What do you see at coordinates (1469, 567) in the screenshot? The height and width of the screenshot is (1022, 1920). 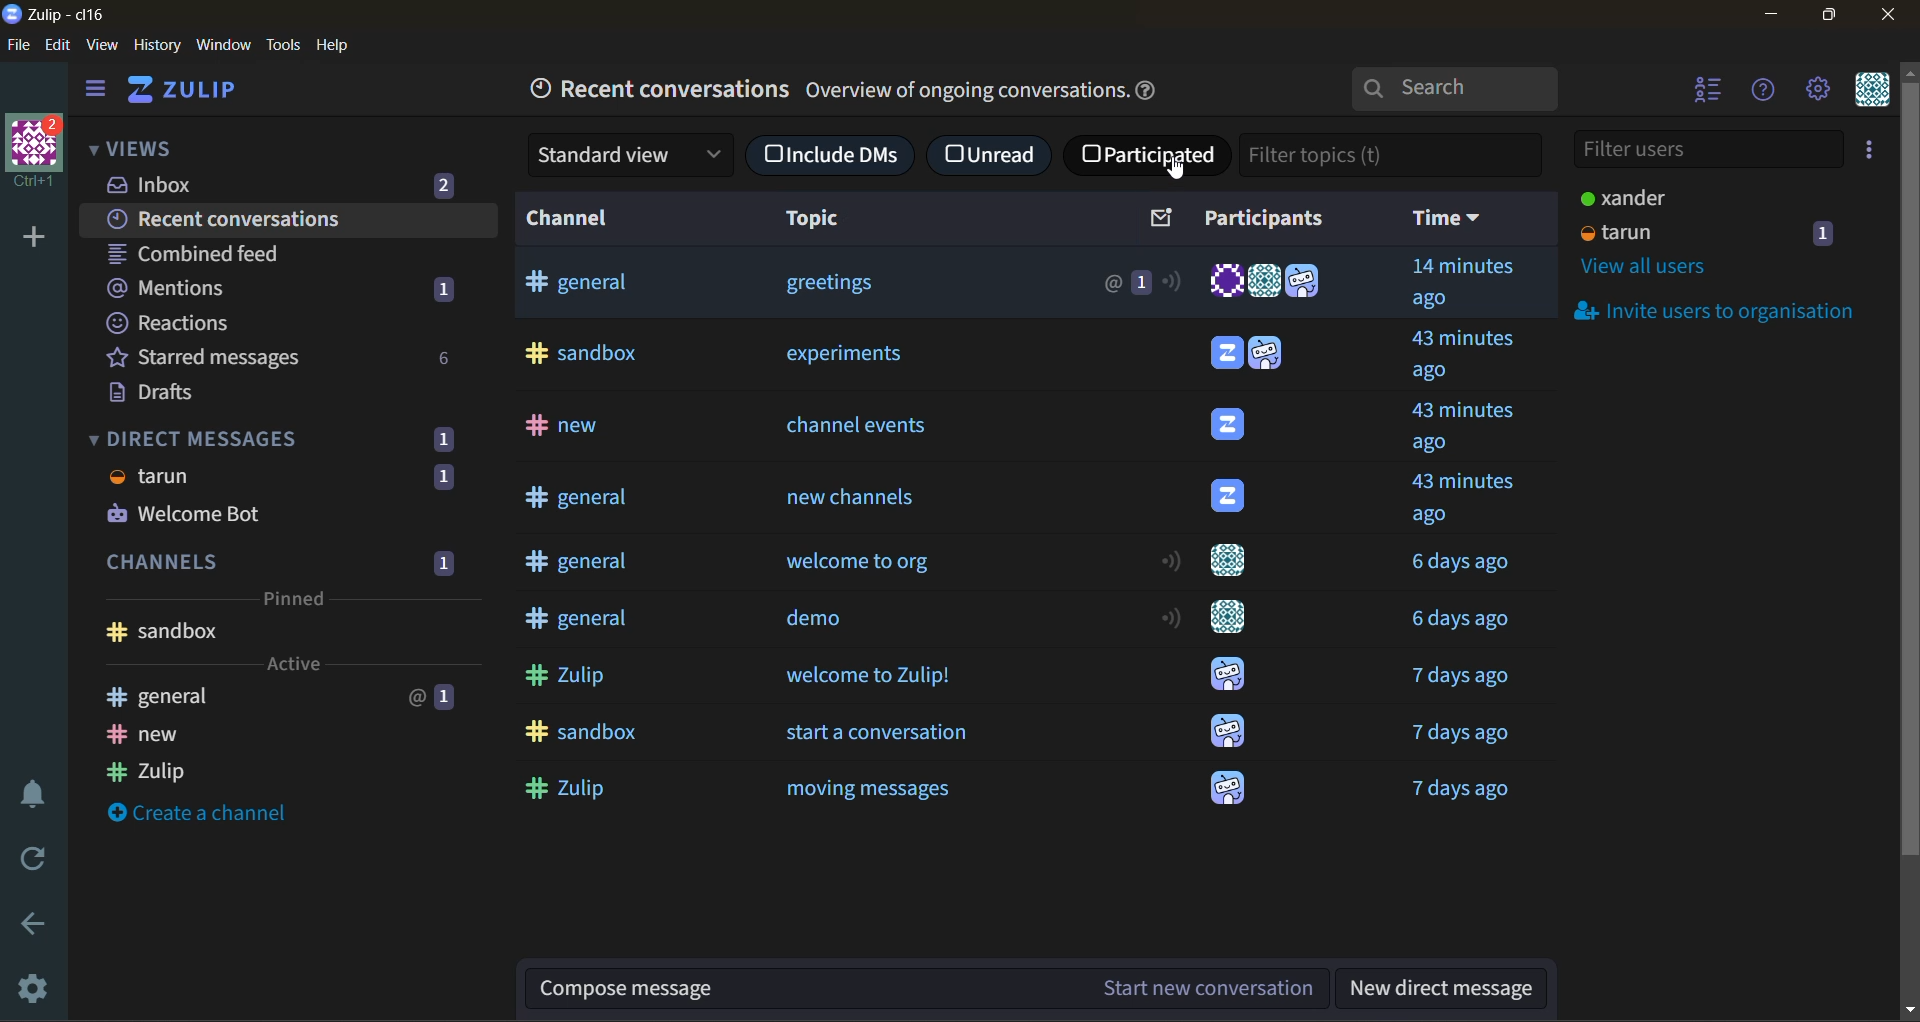 I see `` at bounding box center [1469, 567].